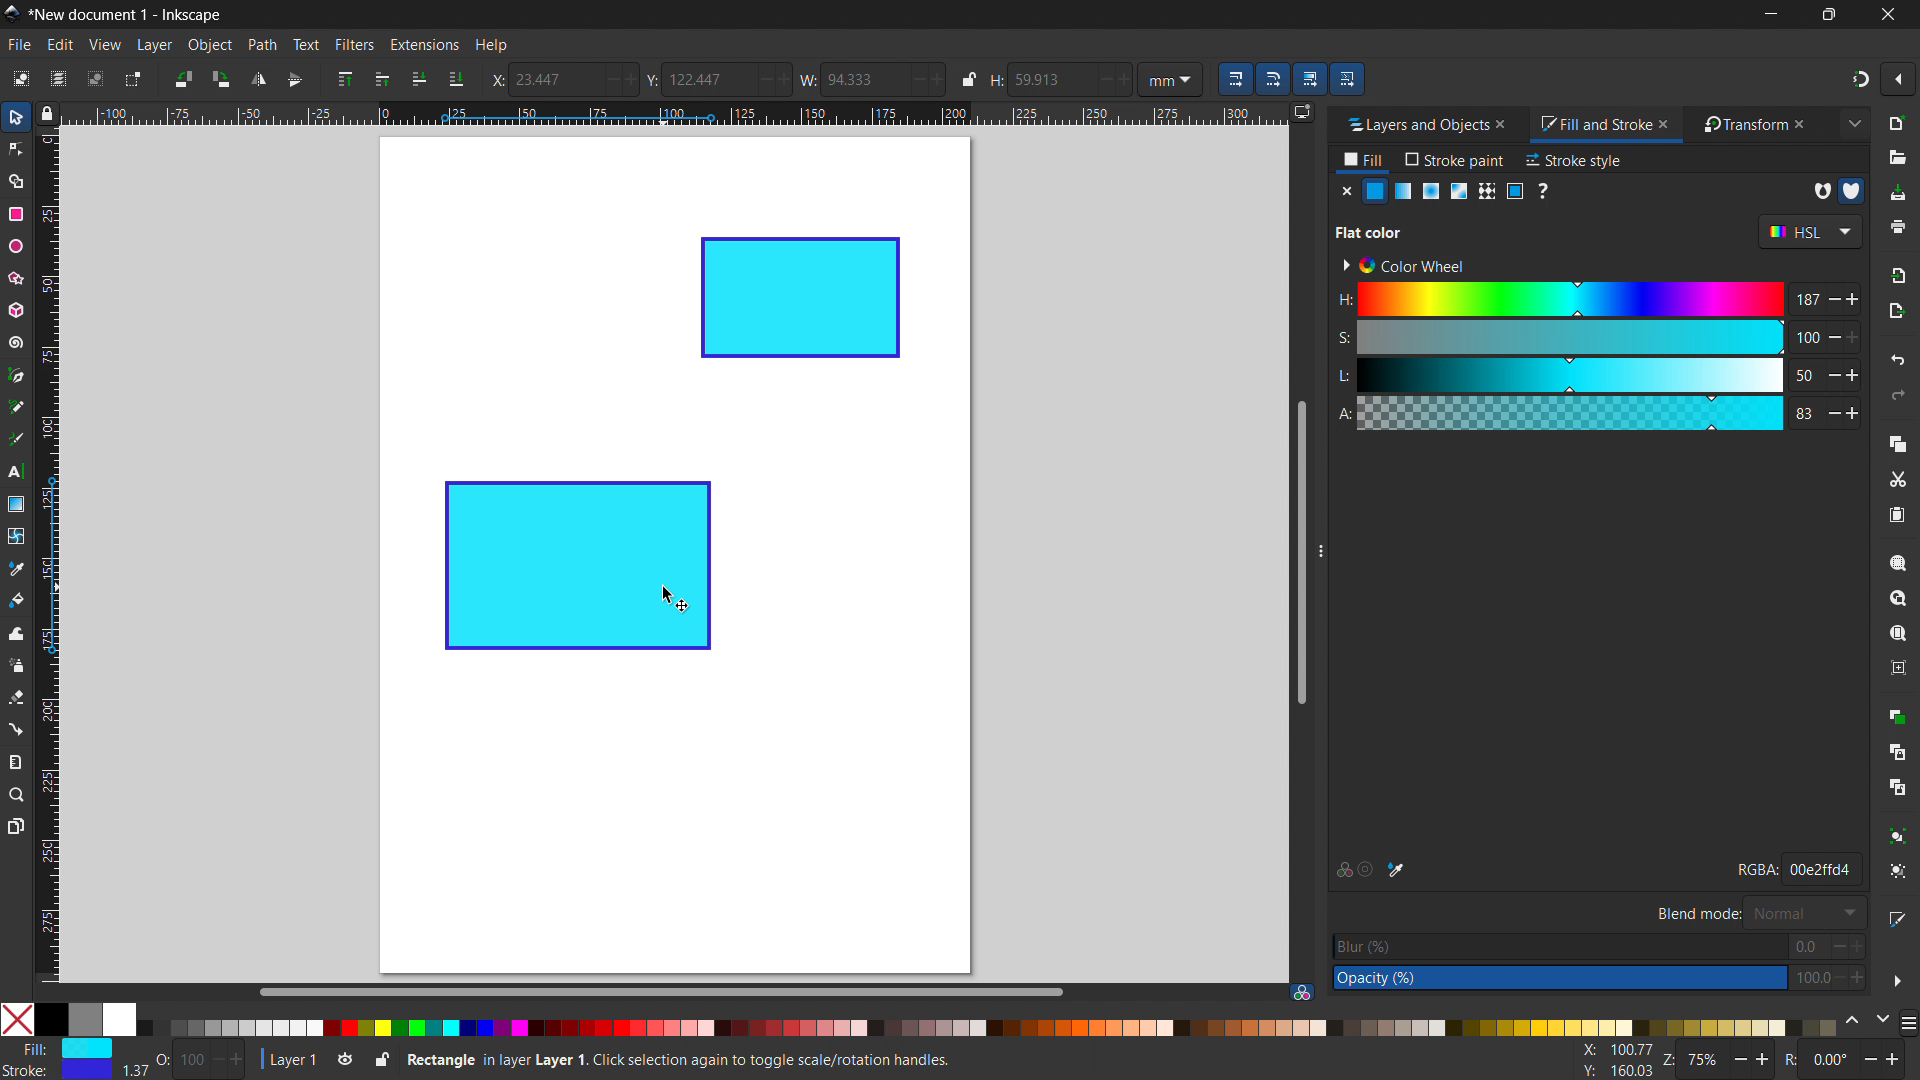 This screenshot has width=1920, height=1080. Describe the element at coordinates (1342, 871) in the screenshot. I see `color managed mode` at that location.